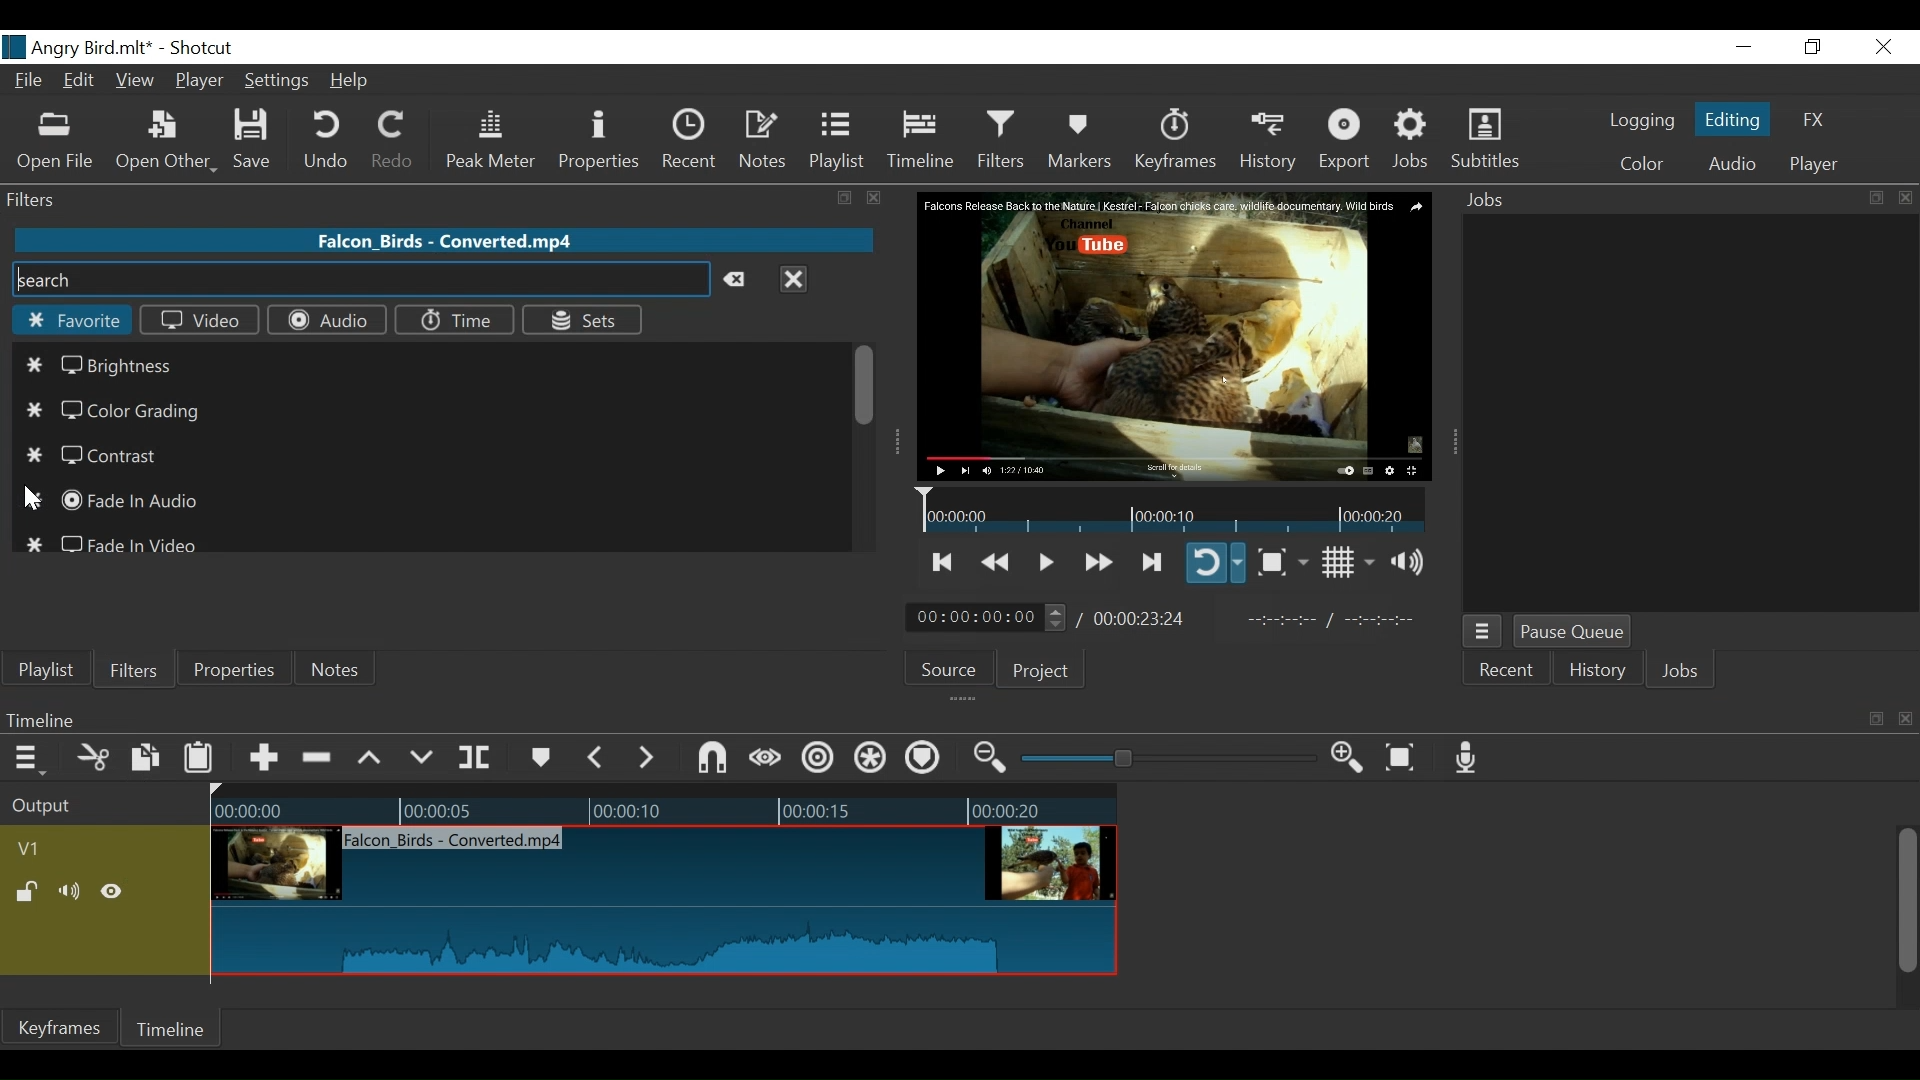  What do you see at coordinates (166, 141) in the screenshot?
I see `Open Other` at bounding box center [166, 141].